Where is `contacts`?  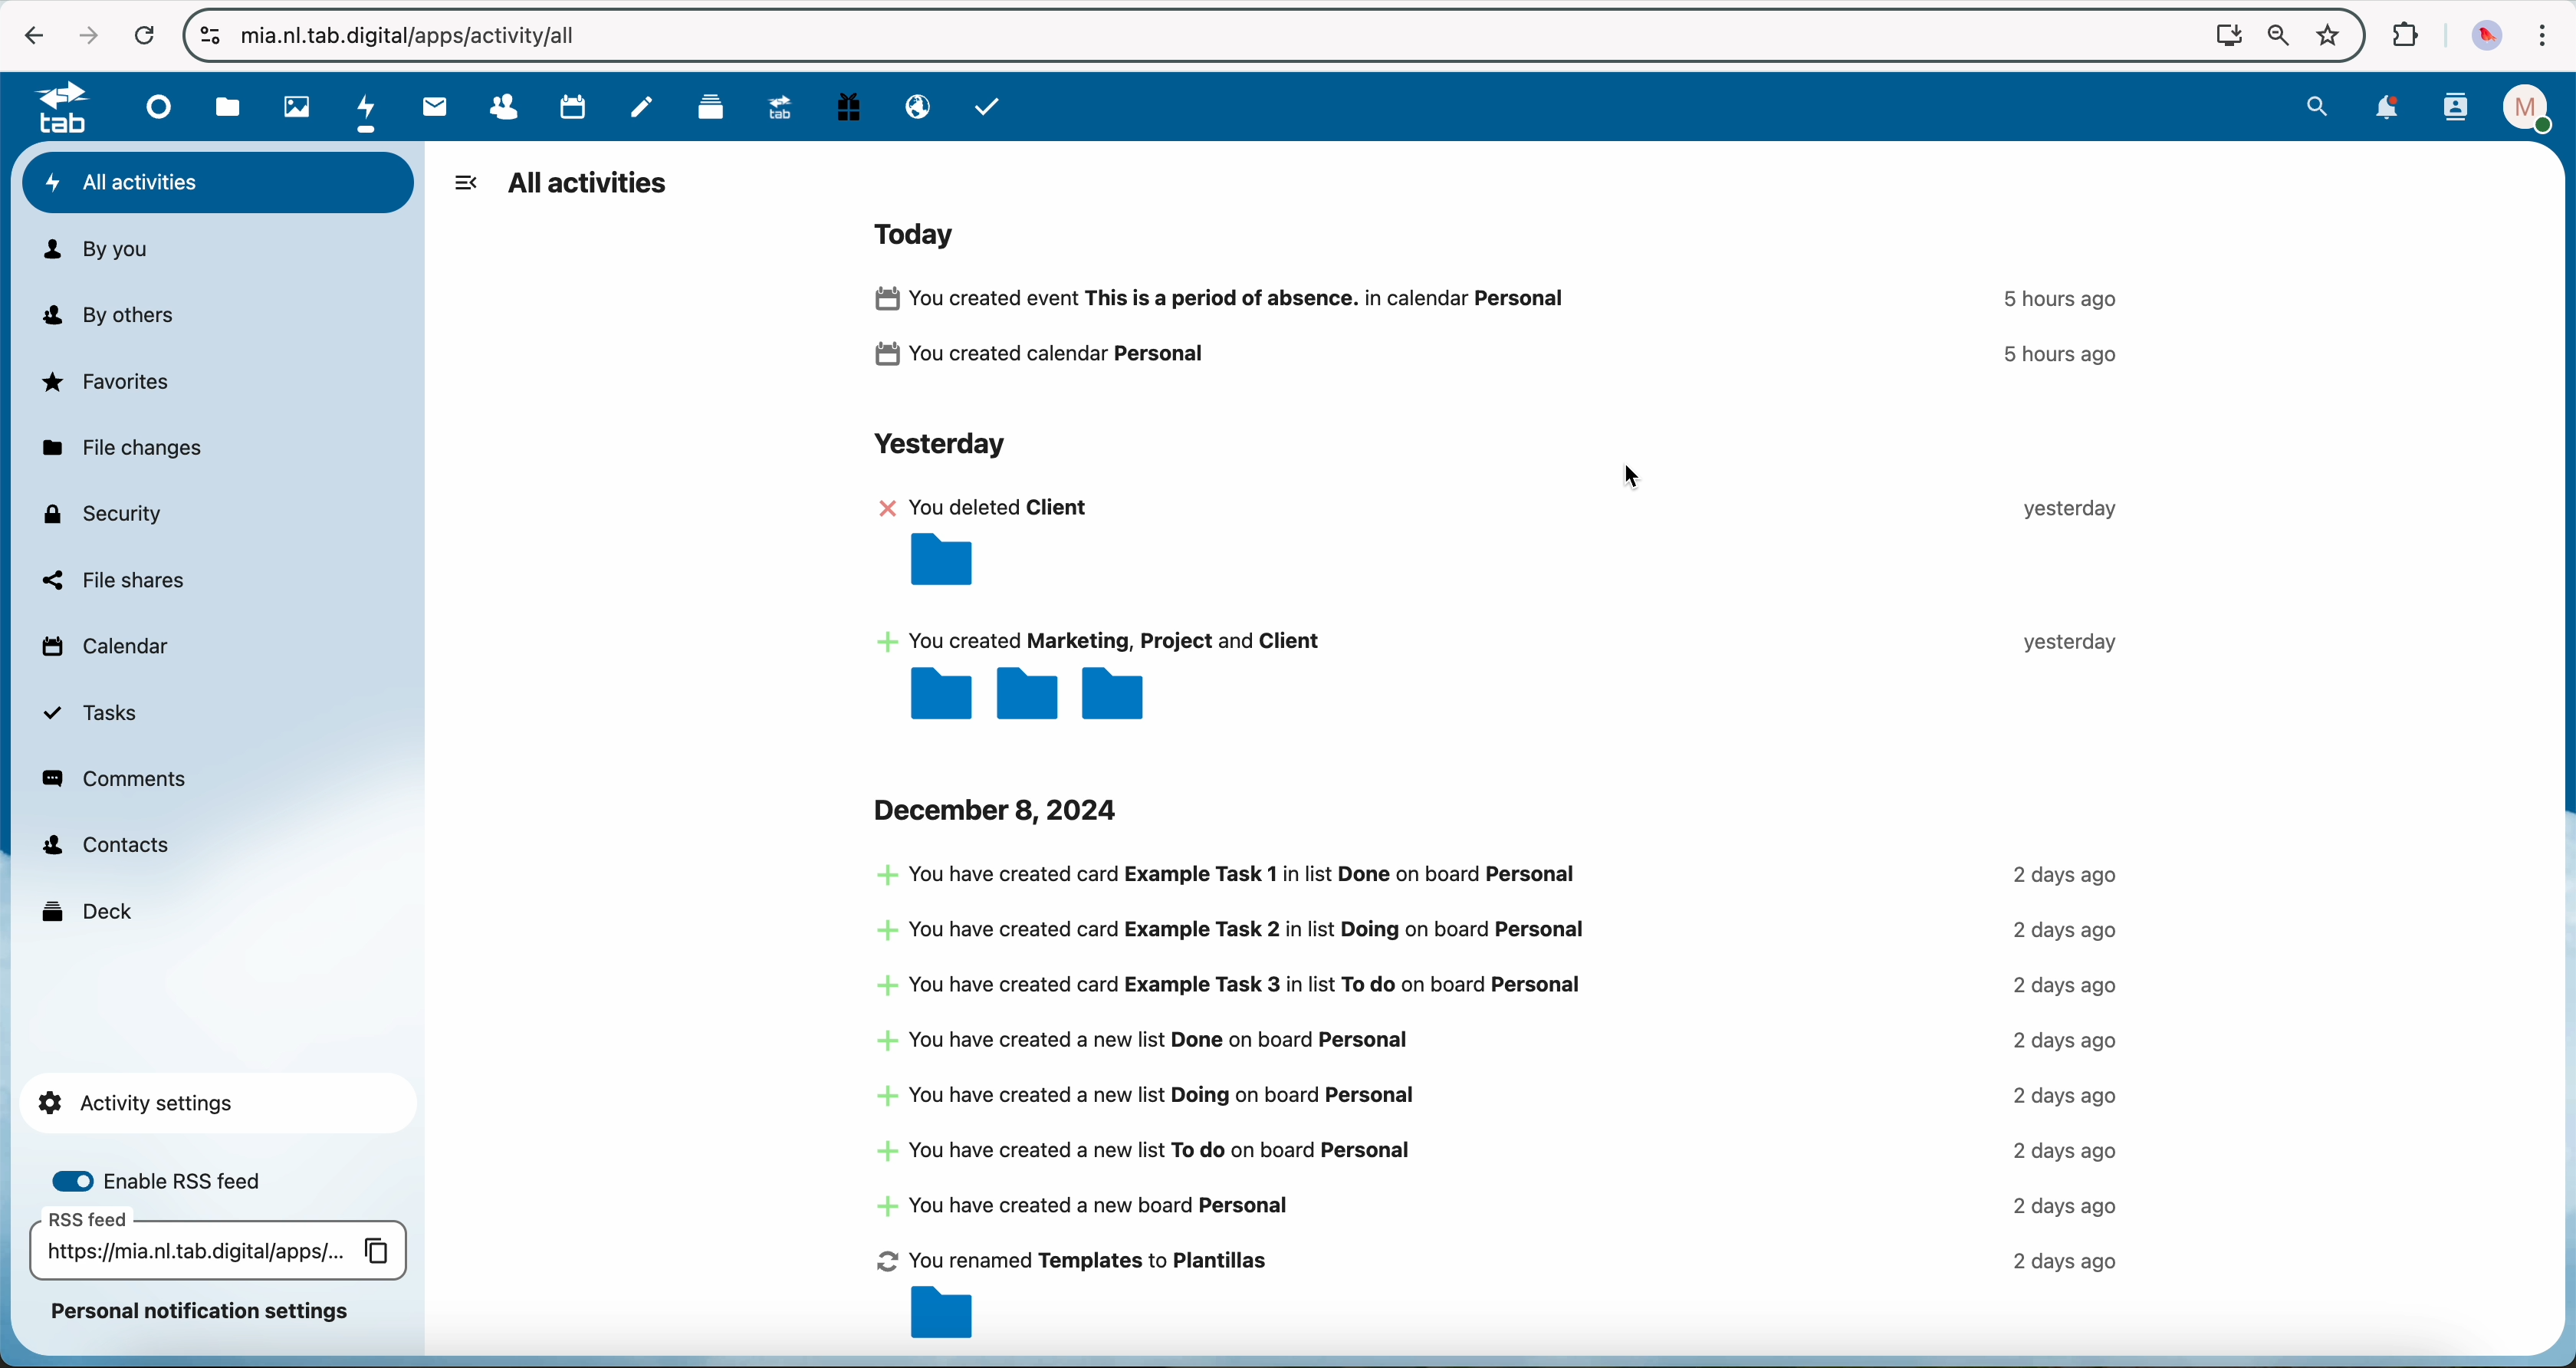
contacts is located at coordinates (2458, 108).